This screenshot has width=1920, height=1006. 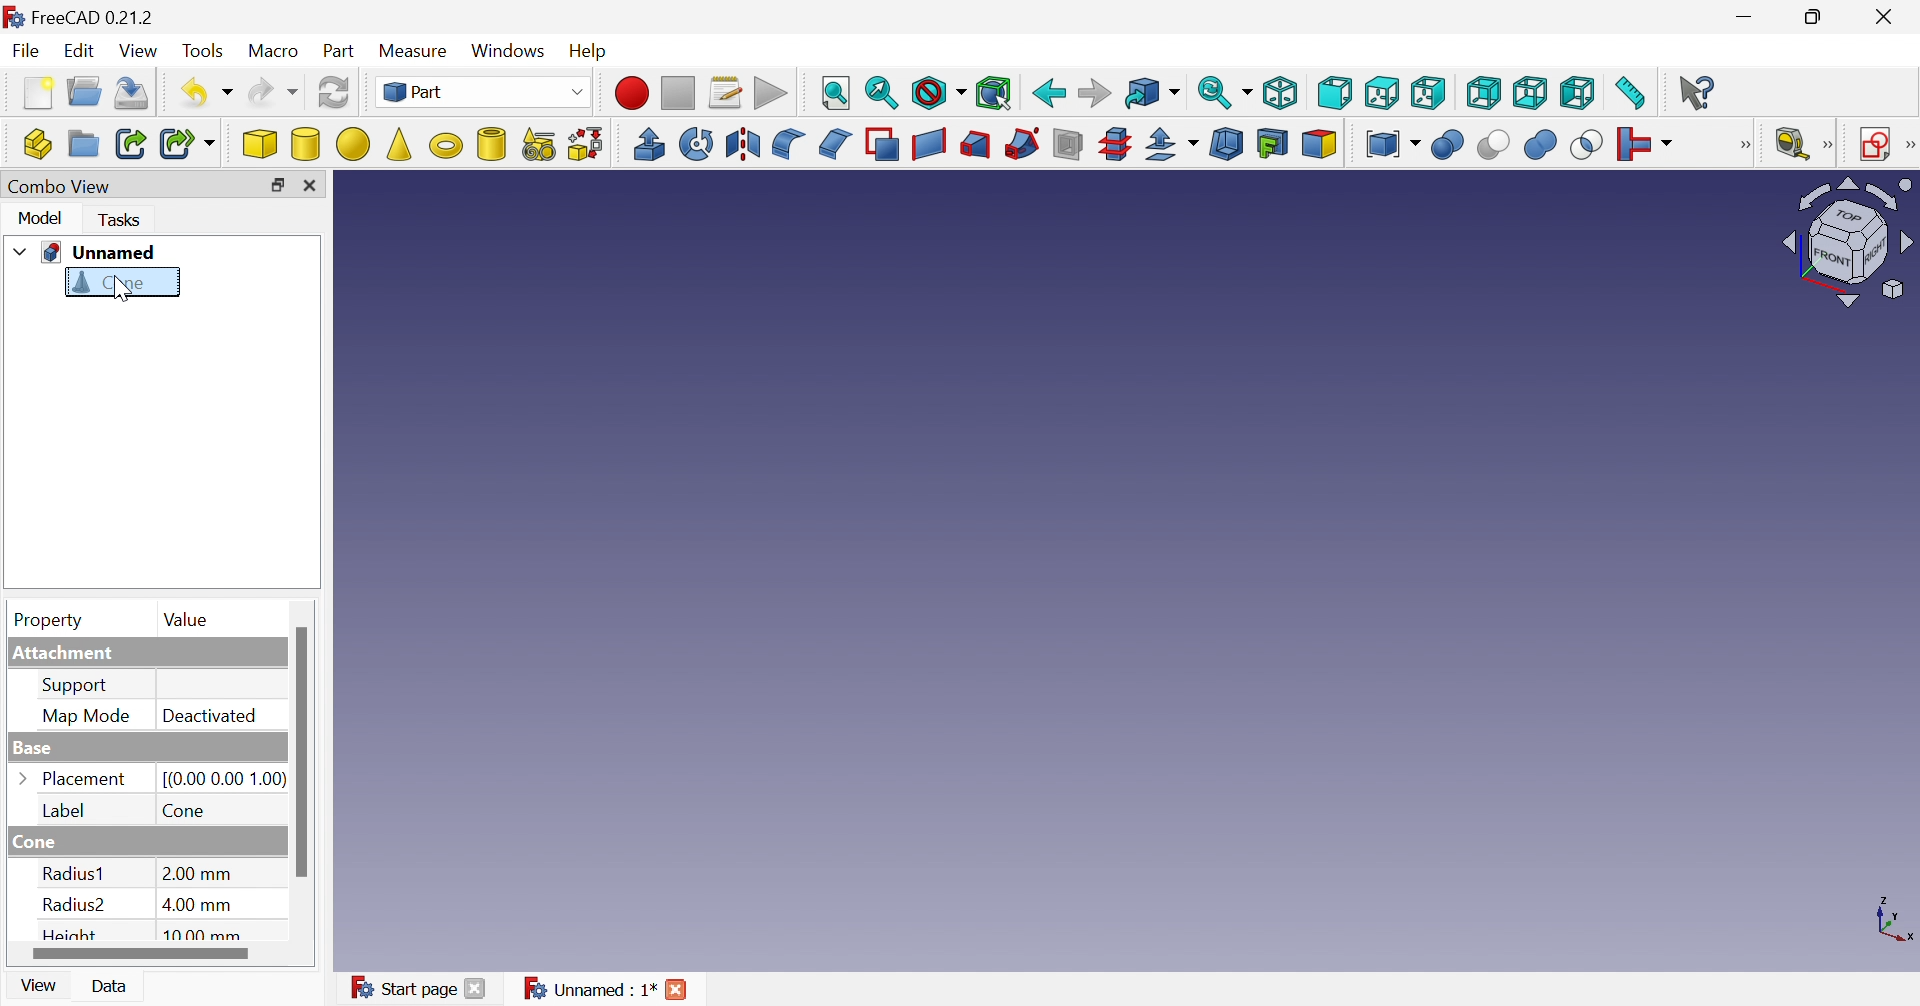 I want to click on Join objects, so click(x=1649, y=142).